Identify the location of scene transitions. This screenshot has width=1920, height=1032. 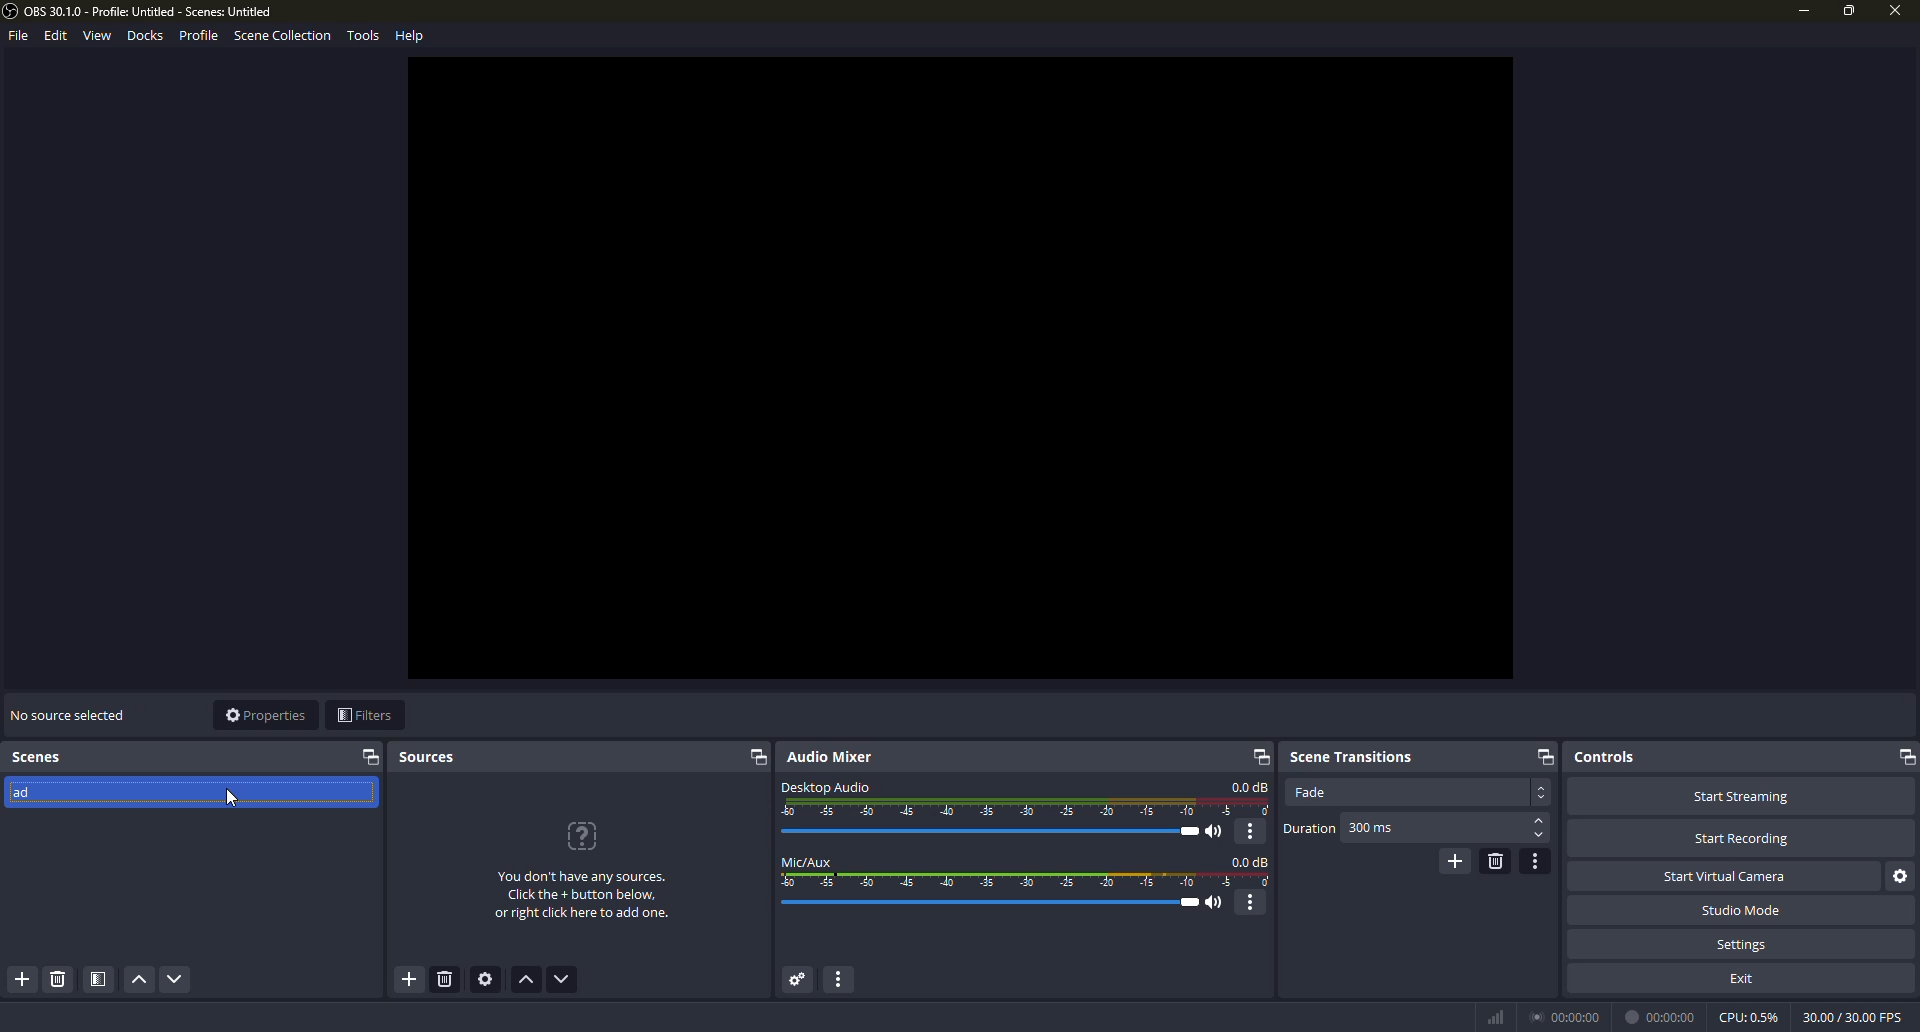
(1351, 754).